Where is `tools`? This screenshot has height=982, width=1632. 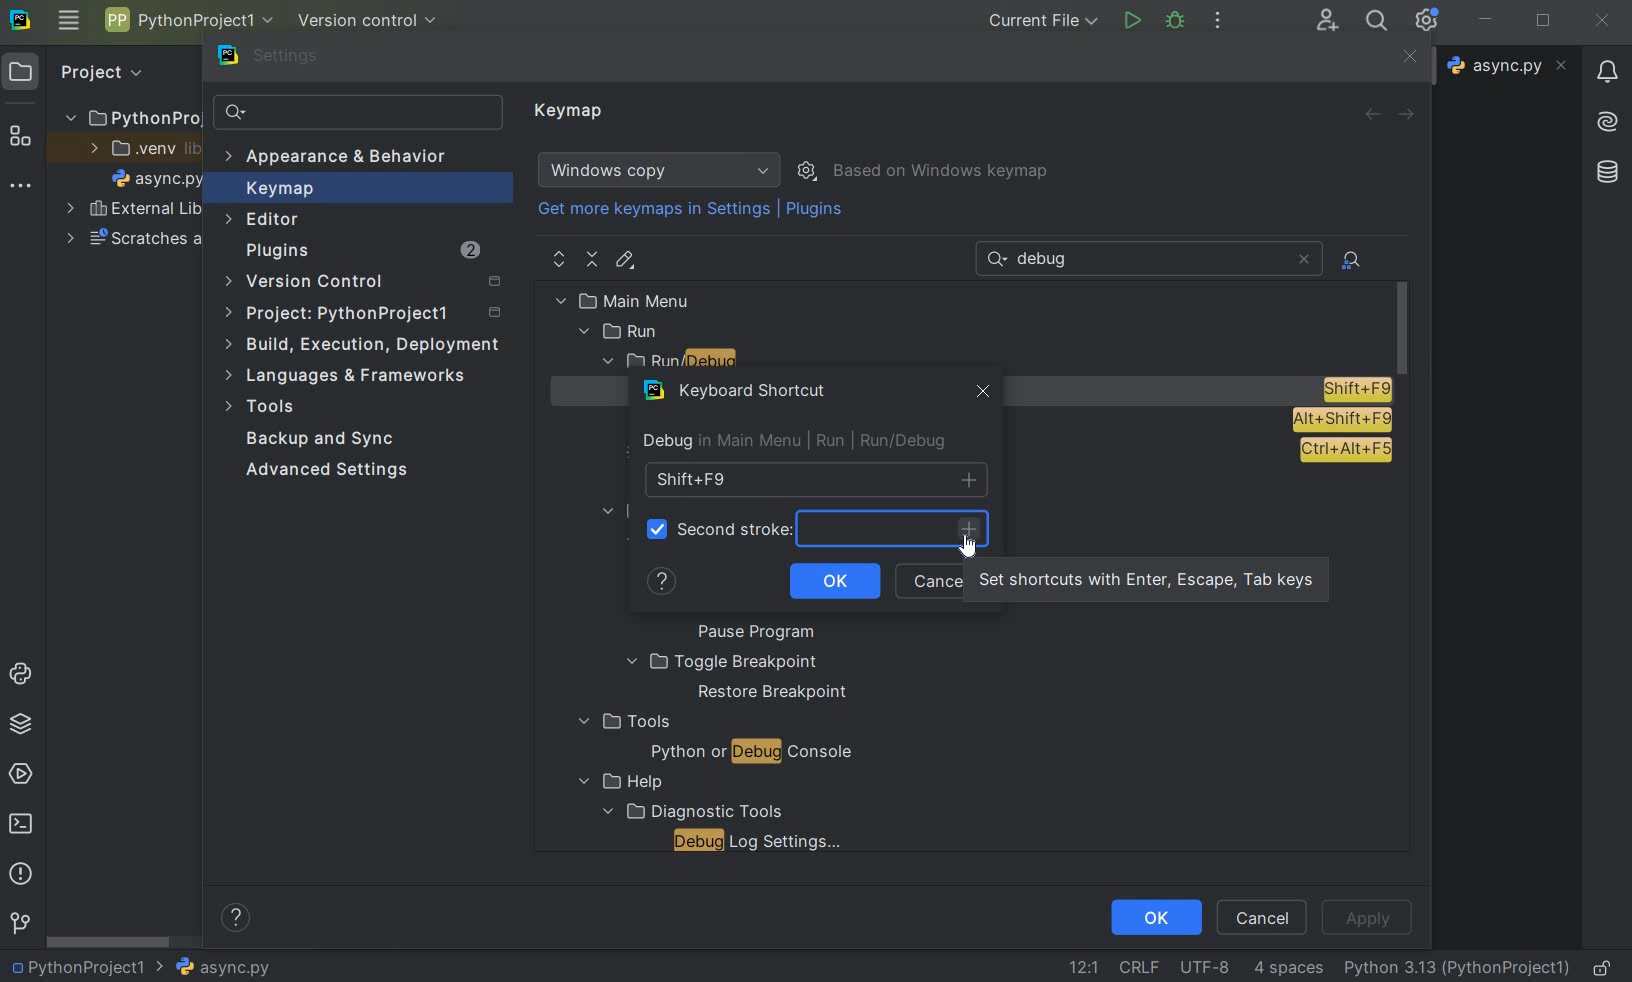 tools is located at coordinates (622, 722).